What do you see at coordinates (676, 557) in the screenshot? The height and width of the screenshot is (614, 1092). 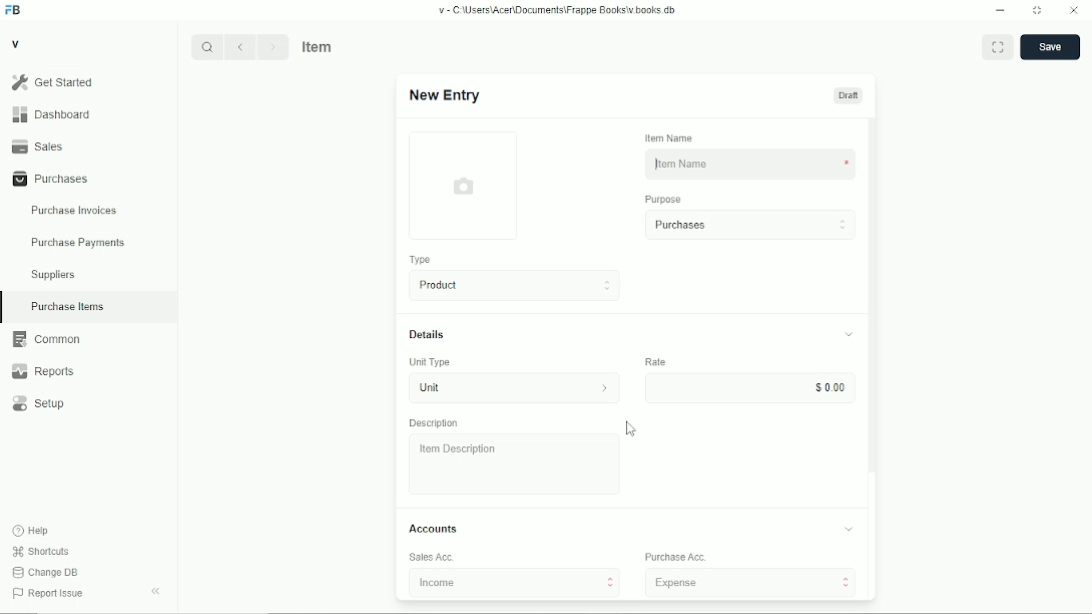 I see `purchase acc.` at bounding box center [676, 557].